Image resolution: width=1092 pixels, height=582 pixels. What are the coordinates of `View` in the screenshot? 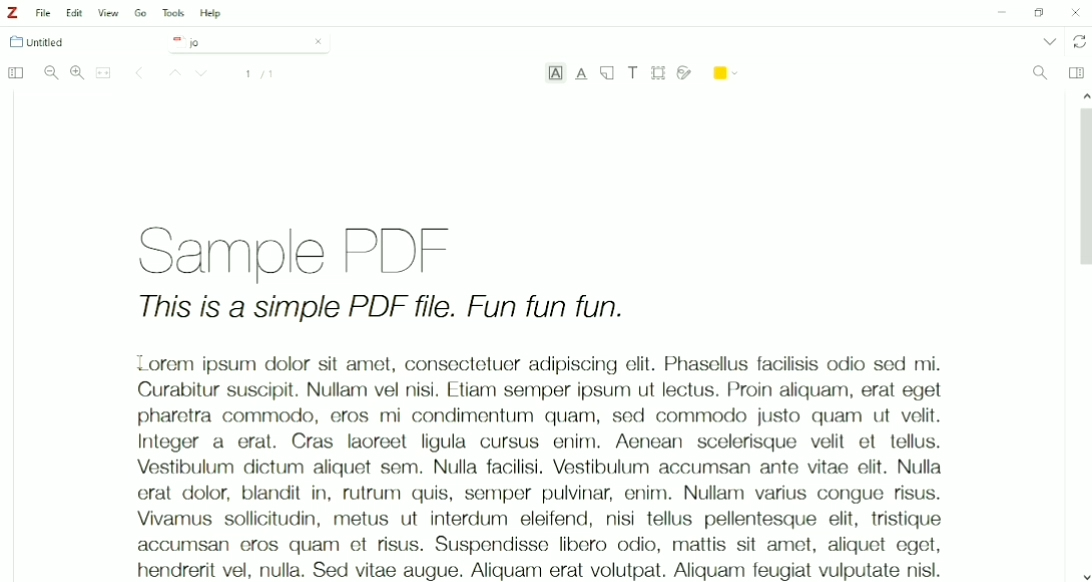 It's located at (109, 13).